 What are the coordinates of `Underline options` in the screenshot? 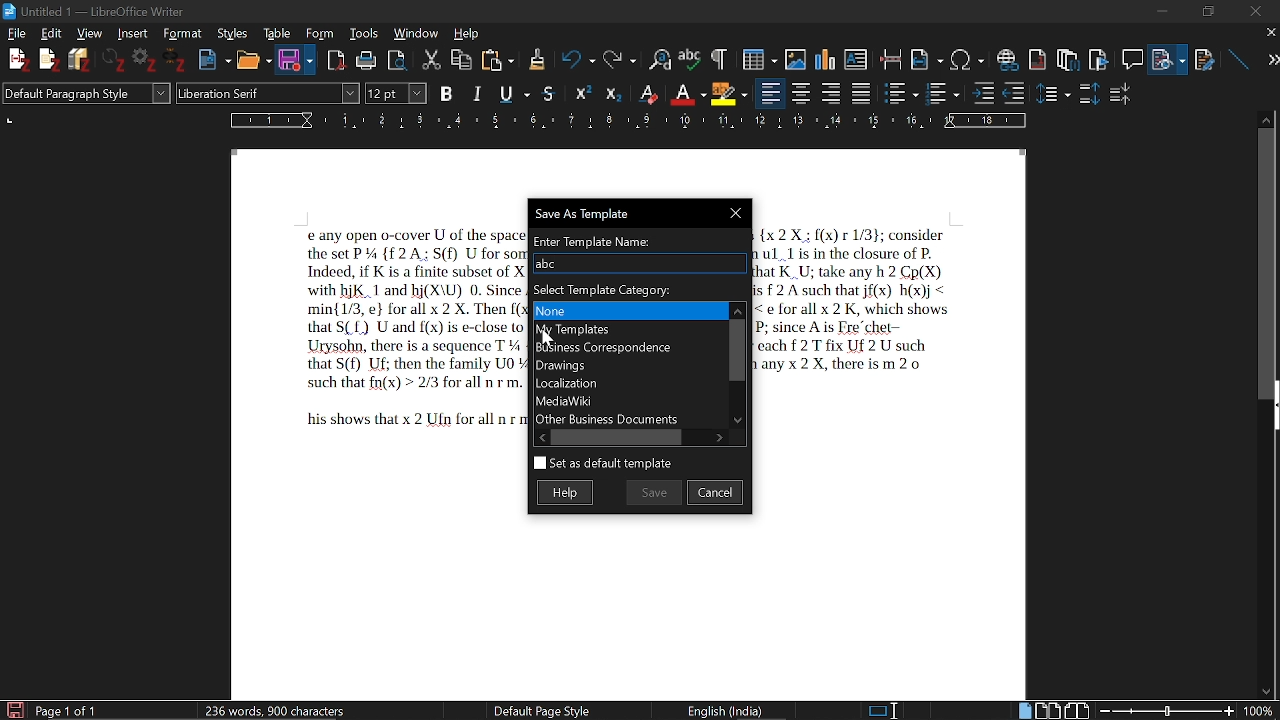 It's located at (512, 91).